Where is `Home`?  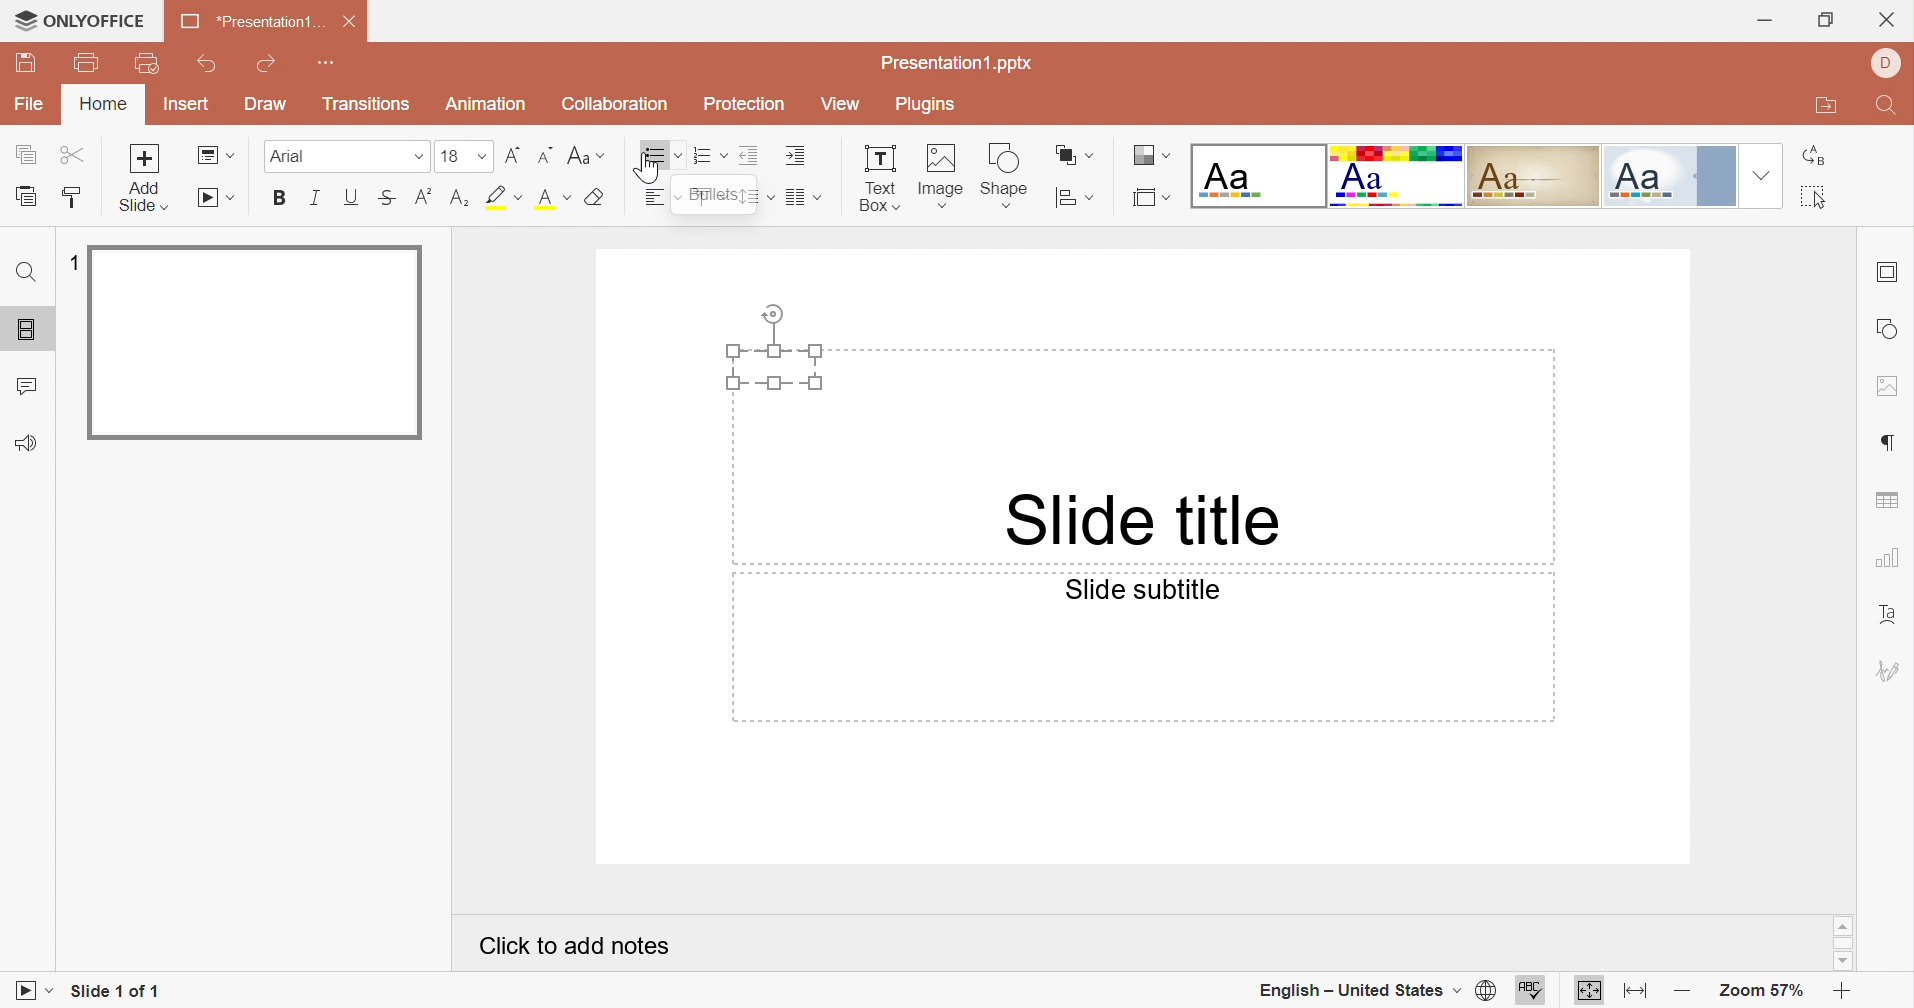
Home is located at coordinates (102, 107).